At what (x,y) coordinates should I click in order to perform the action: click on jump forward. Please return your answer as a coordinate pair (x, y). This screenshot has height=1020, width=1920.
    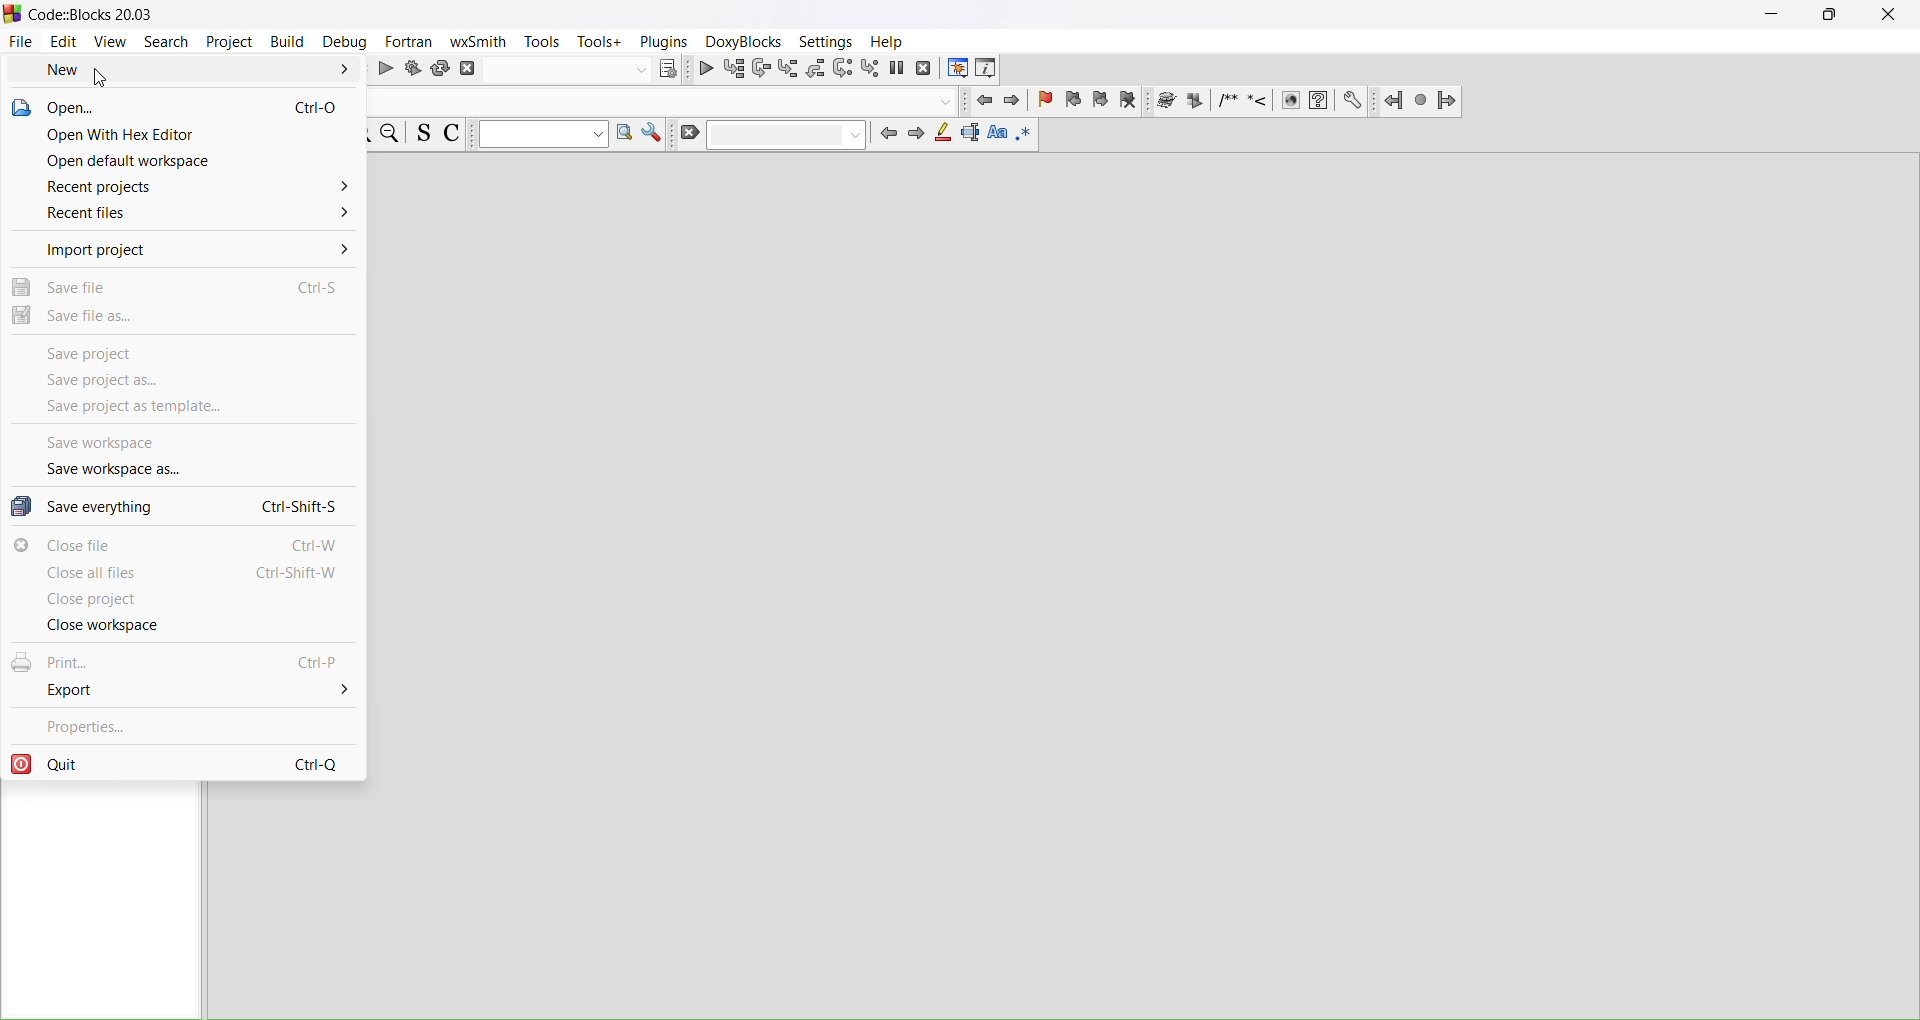
    Looking at the image, I should click on (1014, 98).